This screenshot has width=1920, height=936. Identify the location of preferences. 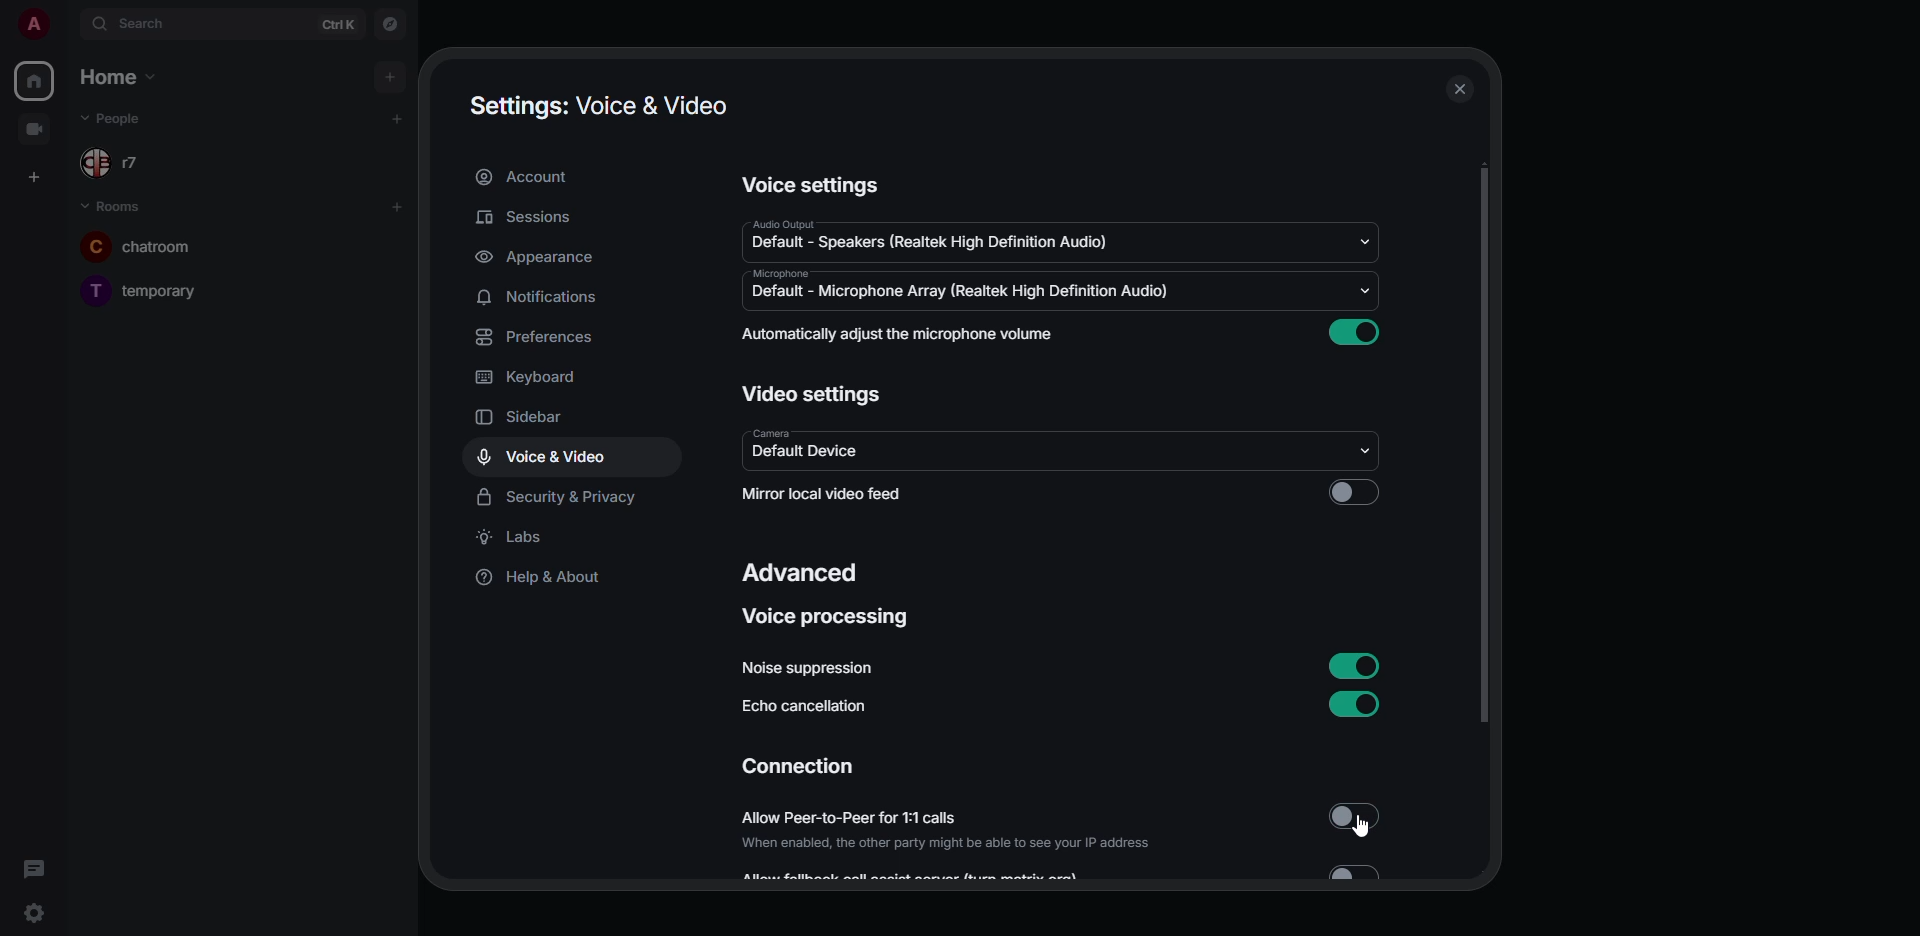
(534, 339).